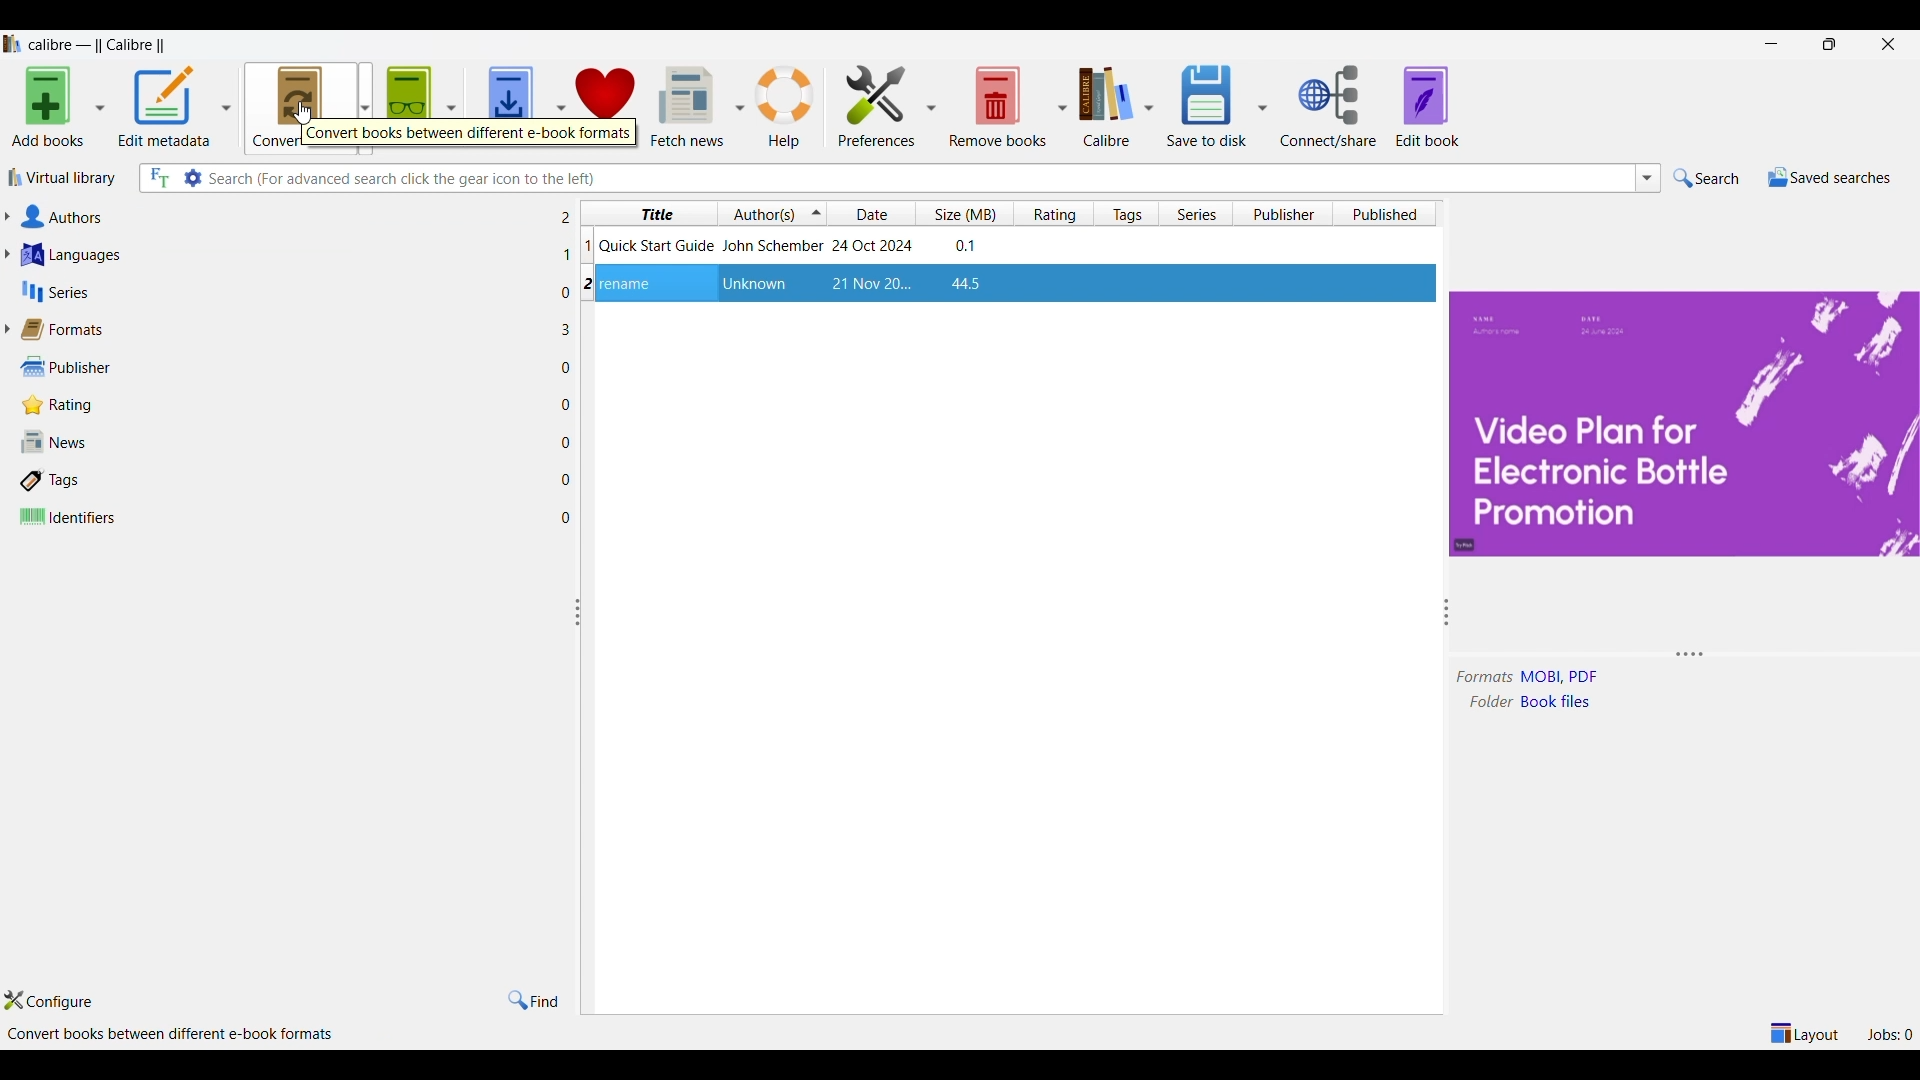 The image size is (1920, 1080). What do you see at coordinates (1574, 676) in the screenshot?
I see `MOBI, PDF` at bounding box center [1574, 676].